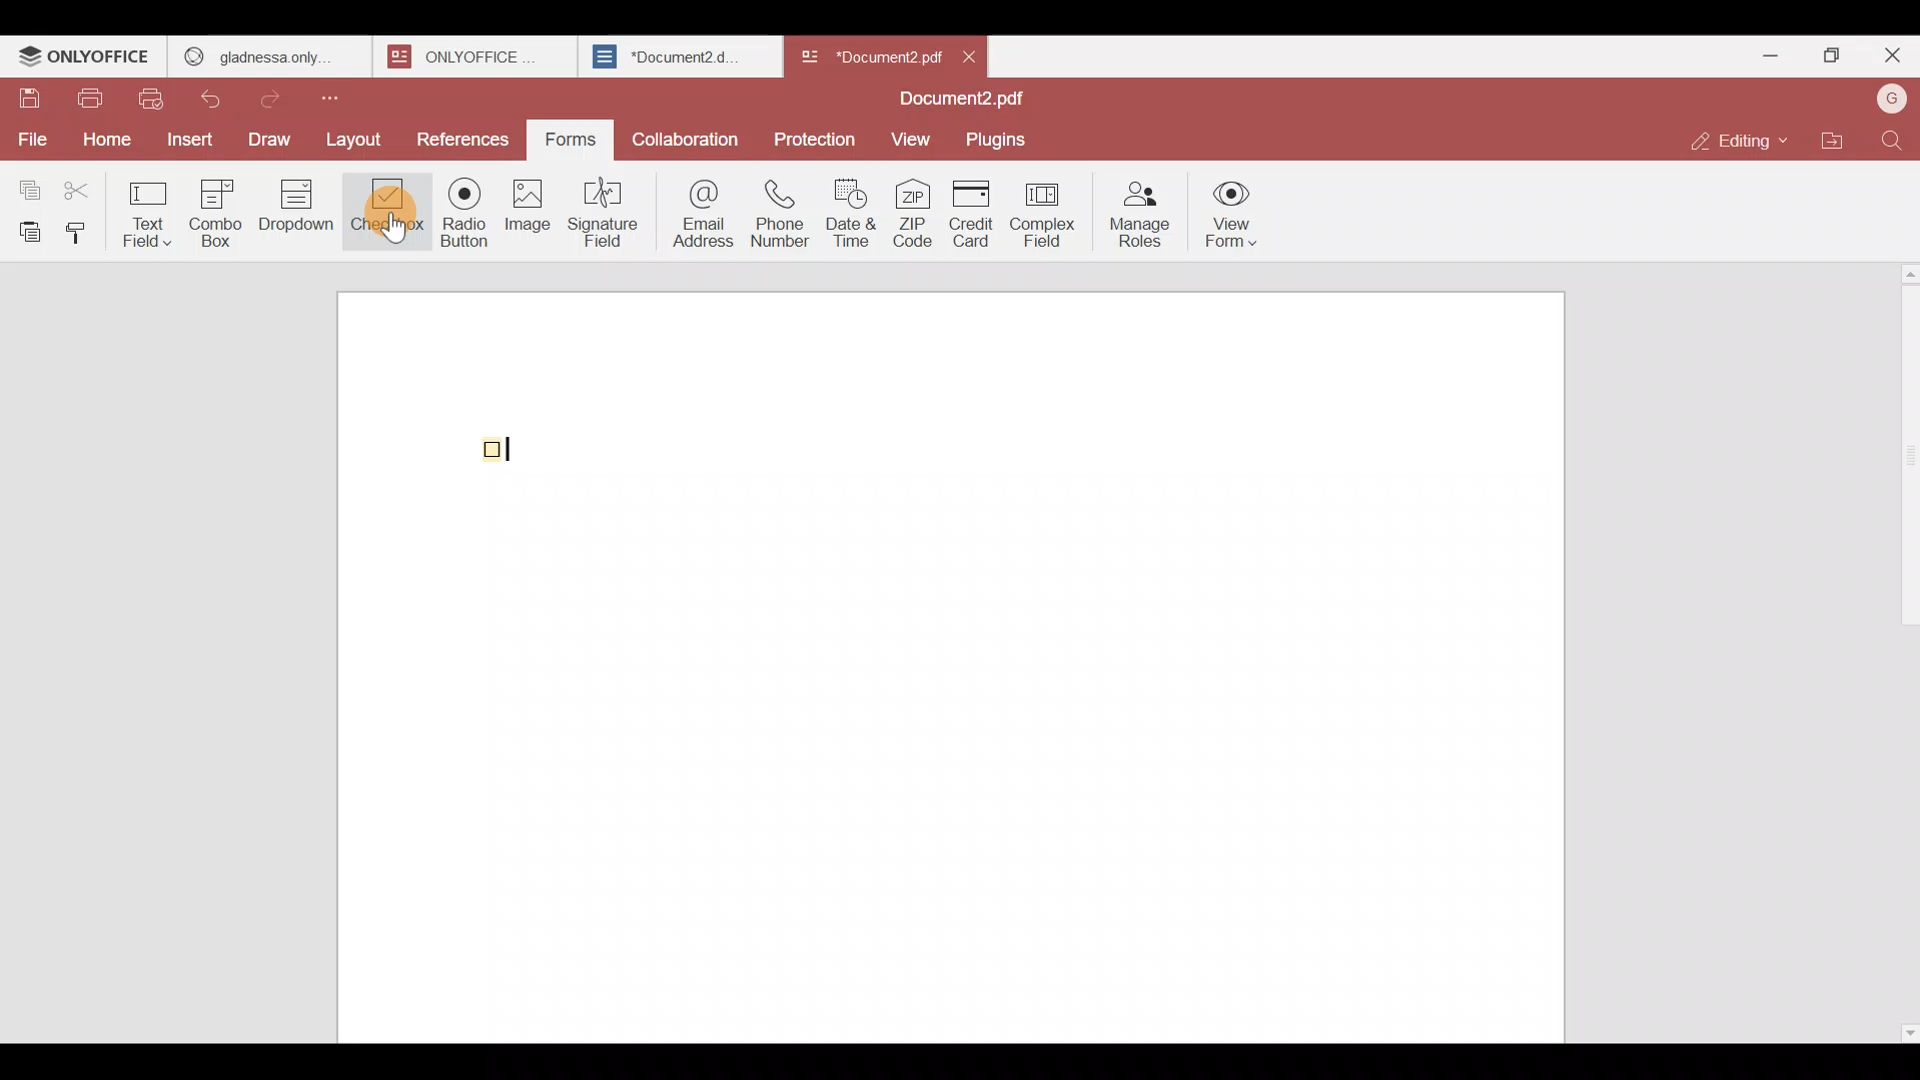 The width and height of the screenshot is (1920, 1080). What do you see at coordinates (347, 94) in the screenshot?
I see `Customize quick access toolbar` at bounding box center [347, 94].